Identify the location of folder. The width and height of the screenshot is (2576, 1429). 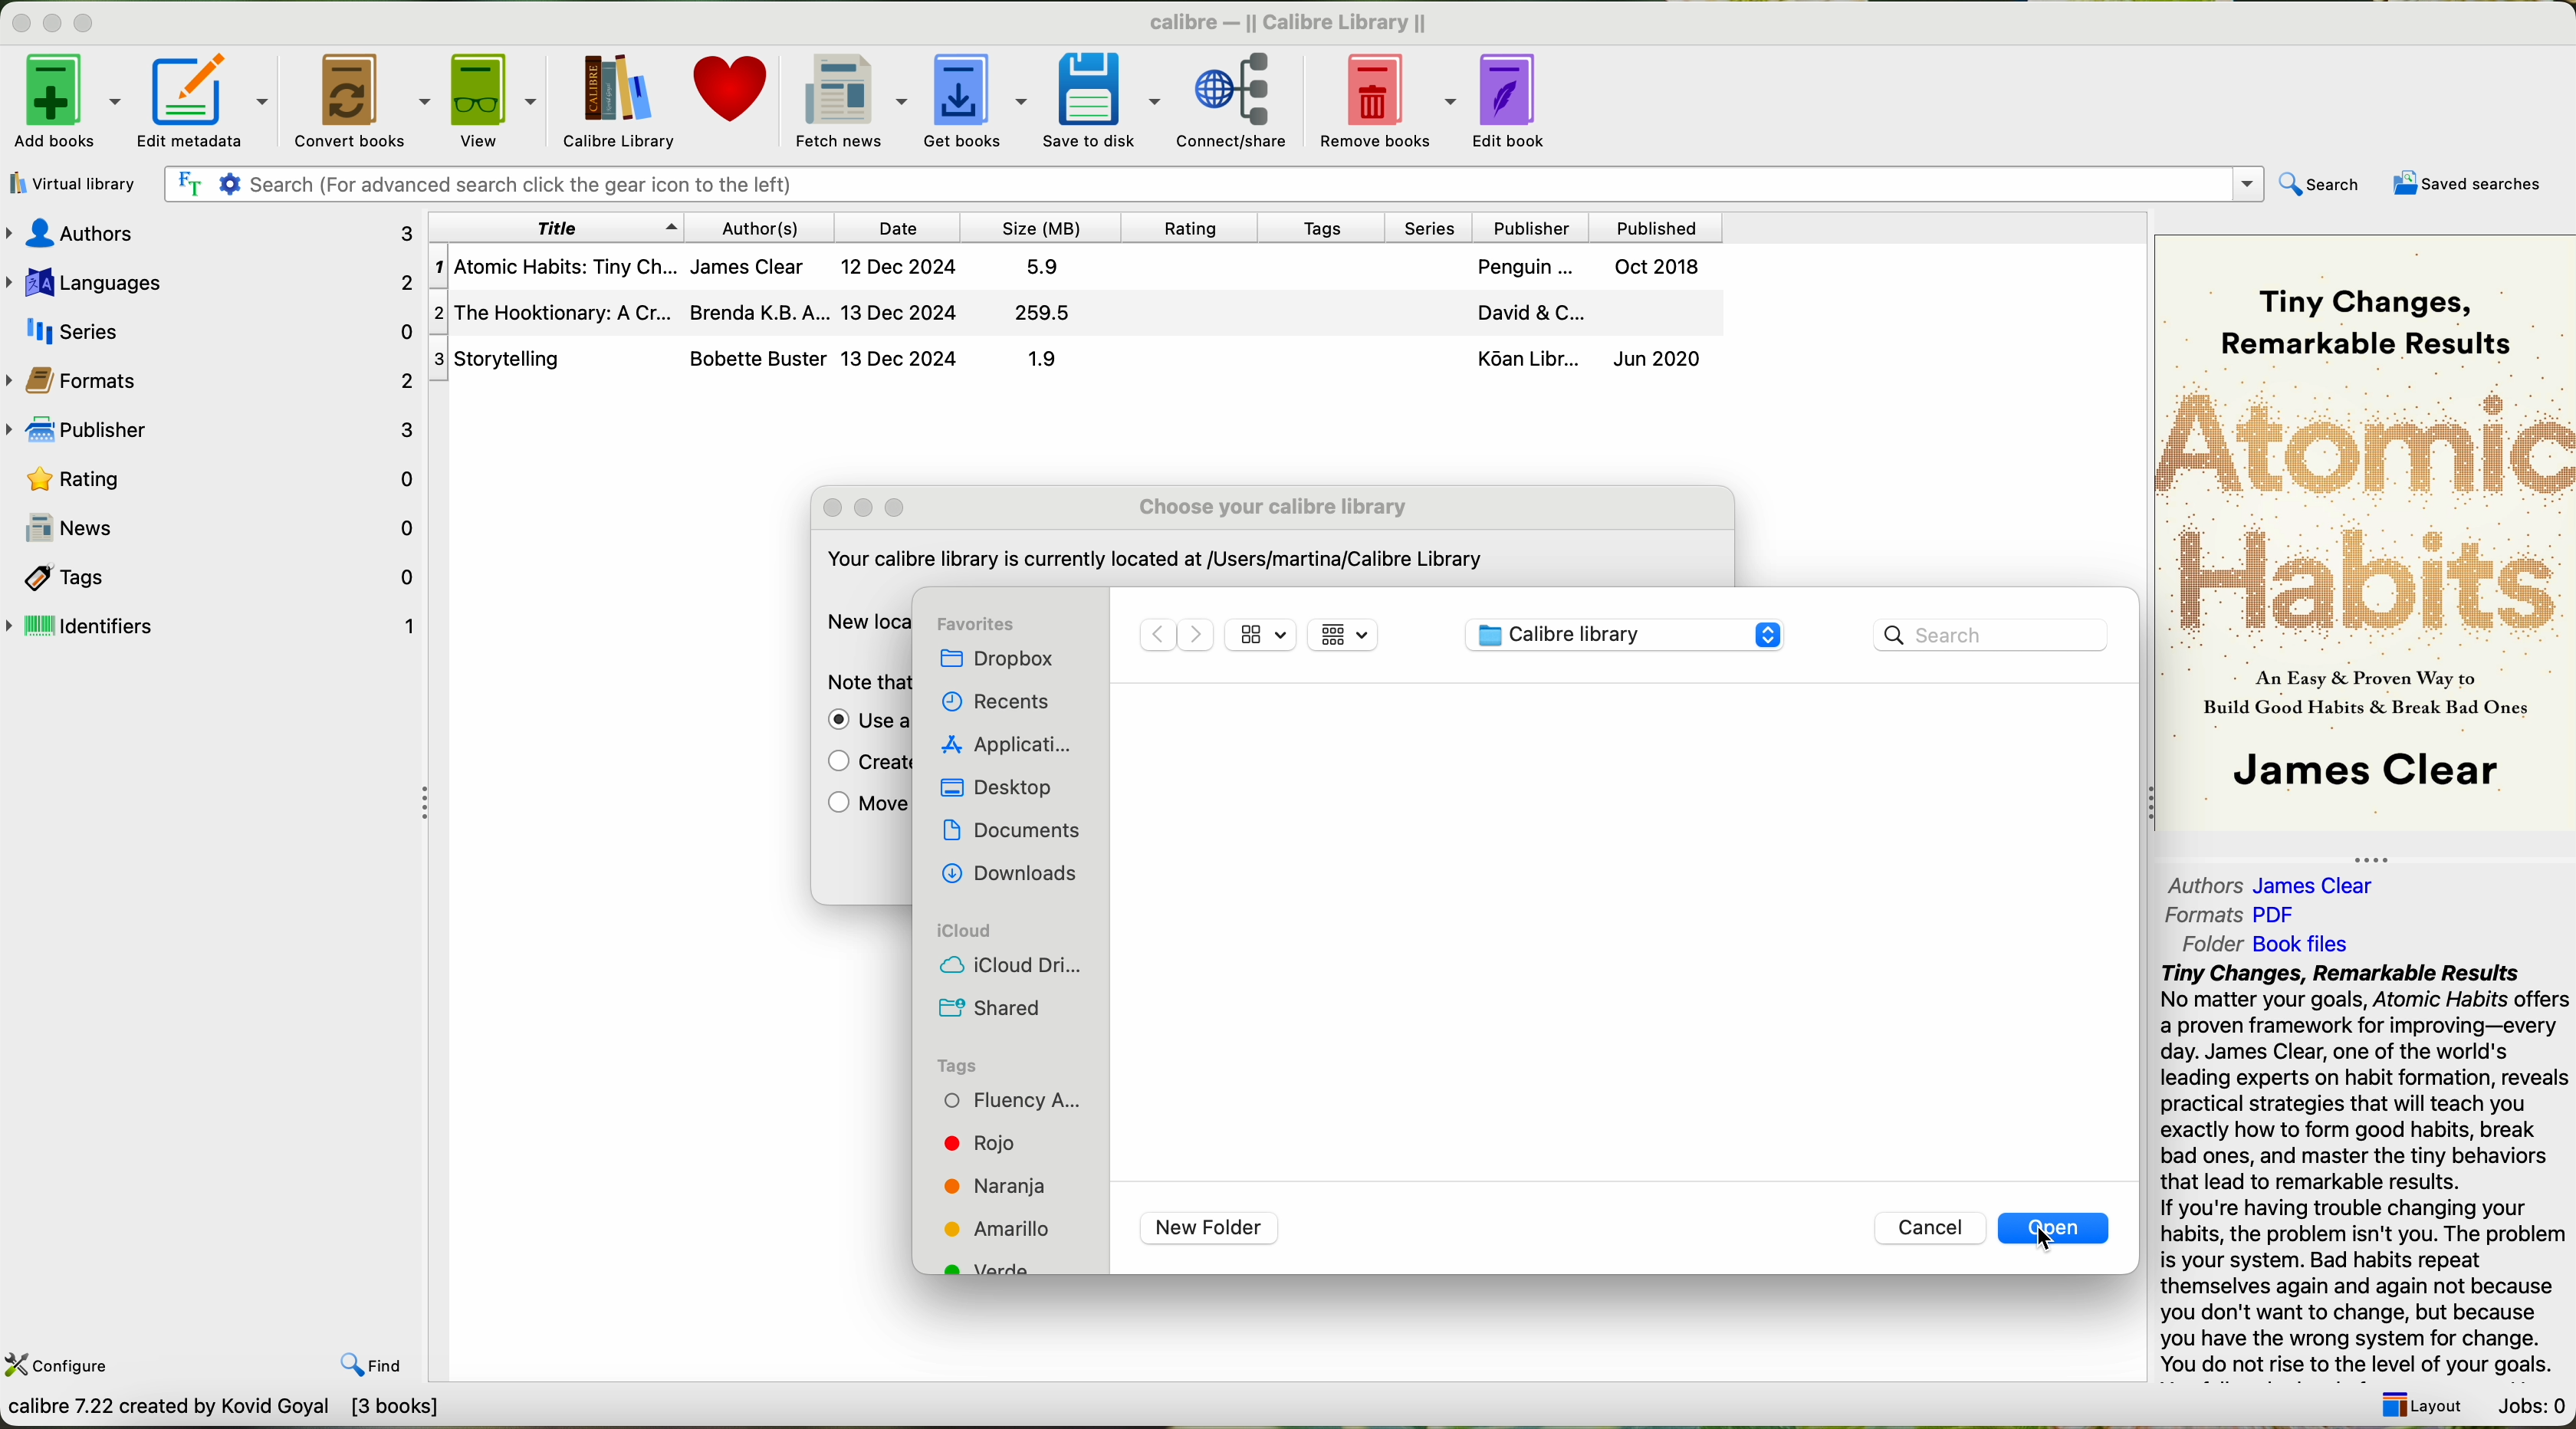
(2209, 945).